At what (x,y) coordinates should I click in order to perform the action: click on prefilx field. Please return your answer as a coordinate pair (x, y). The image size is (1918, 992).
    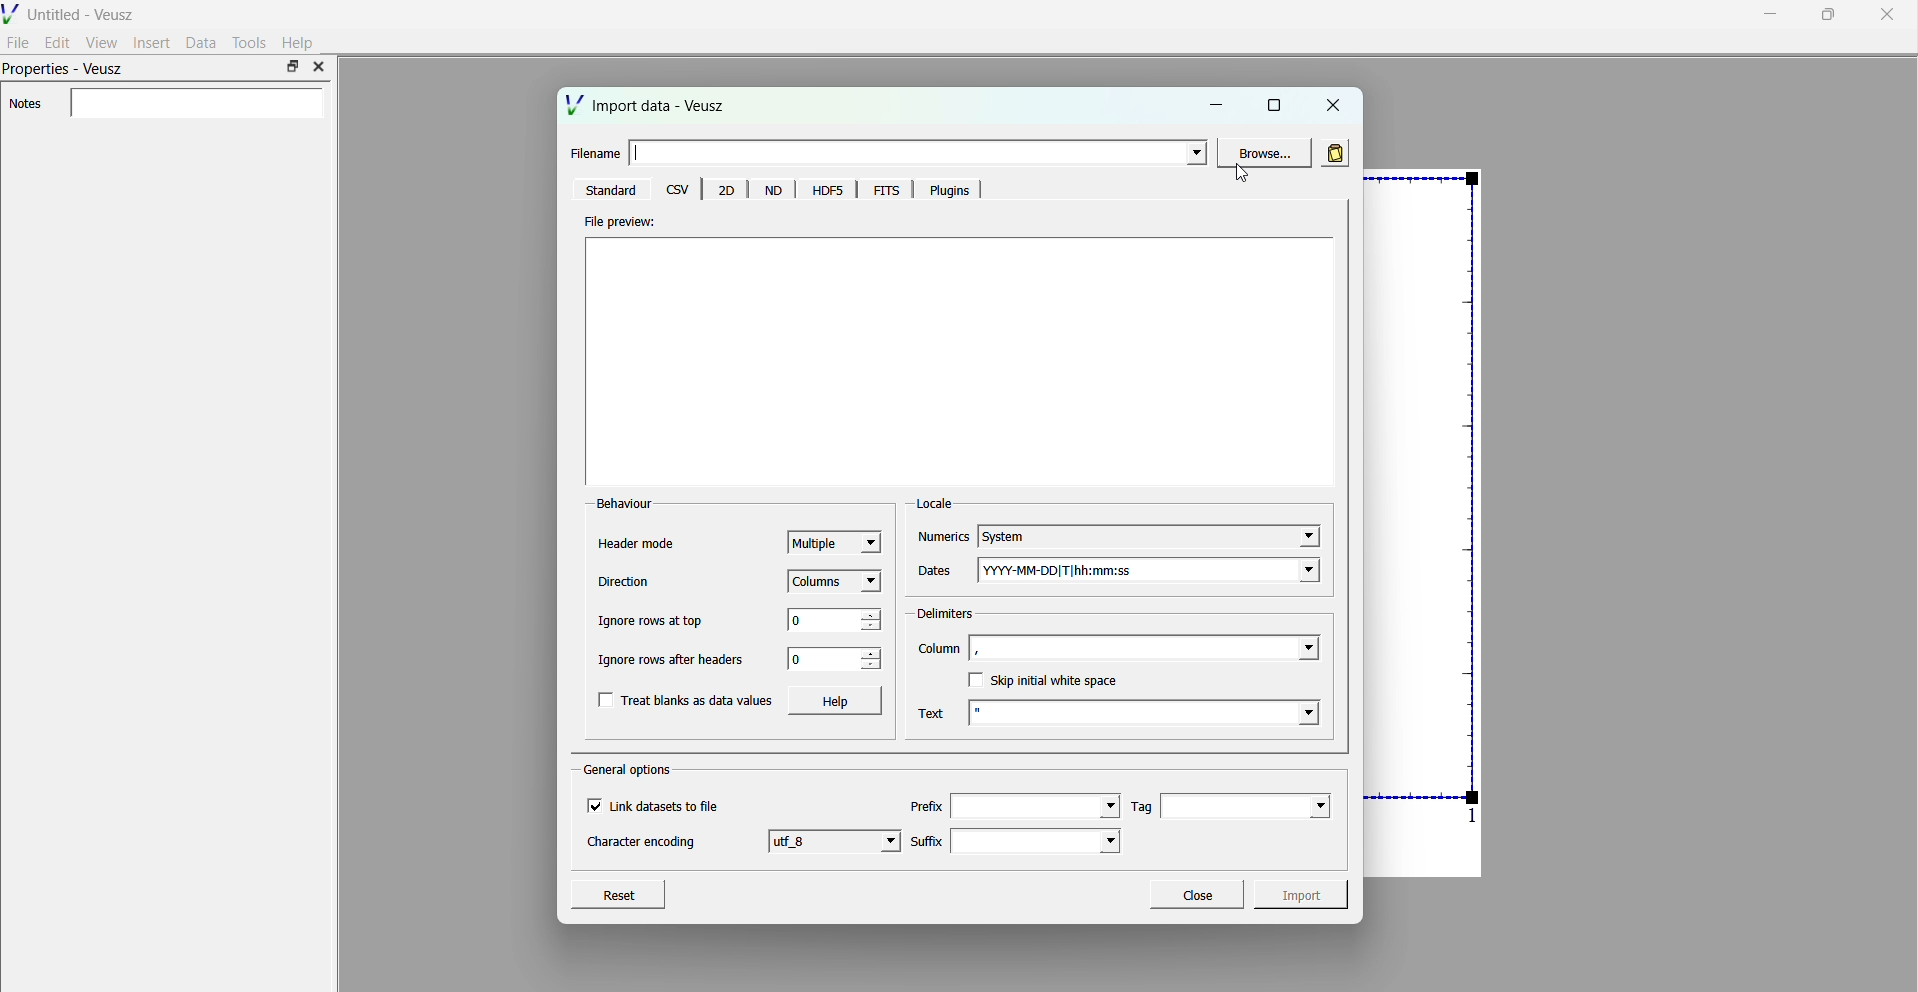
    Looking at the image, I should click on (1033, 806).